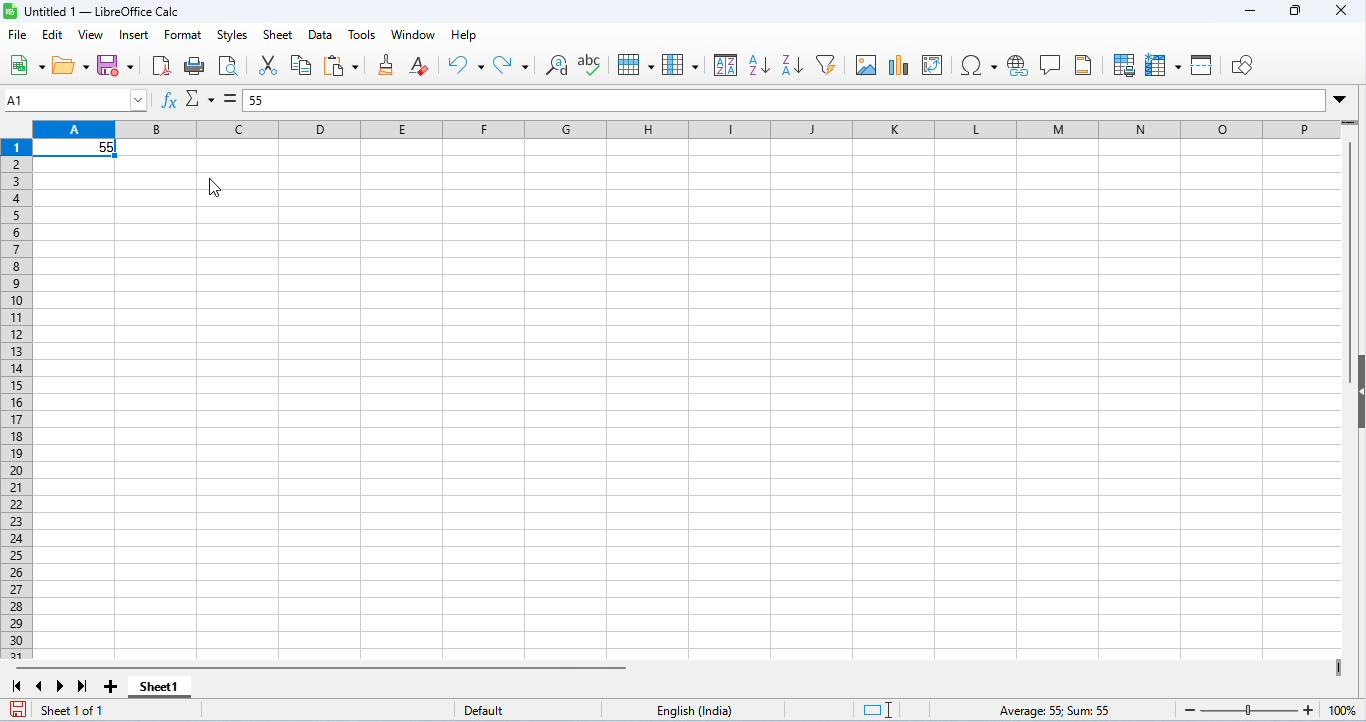 This screenshot has width=1366, height=722. What do you see at coordinates (19, 710) in the screenshot?
I see `save` at bounding box center [19, 710].